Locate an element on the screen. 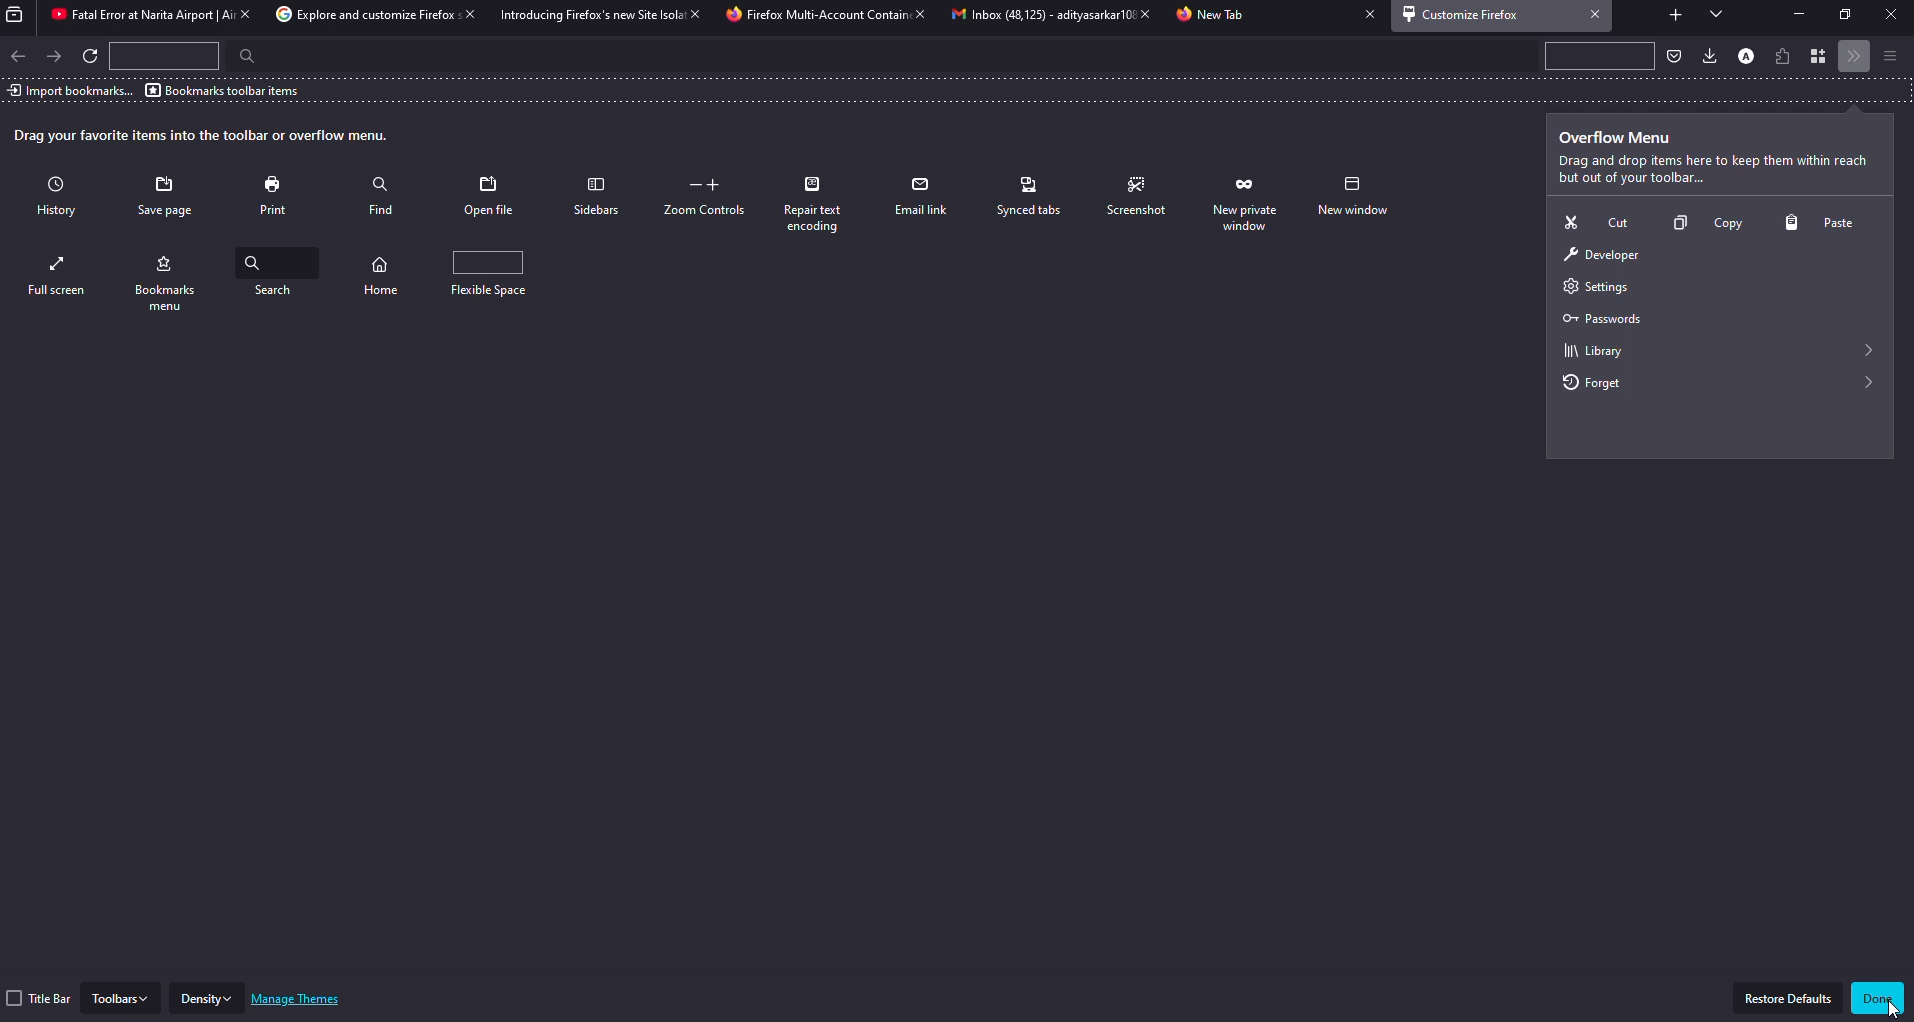 The image size is (1914, 1022). bookmarks menu is located at coordinates (277, 278).